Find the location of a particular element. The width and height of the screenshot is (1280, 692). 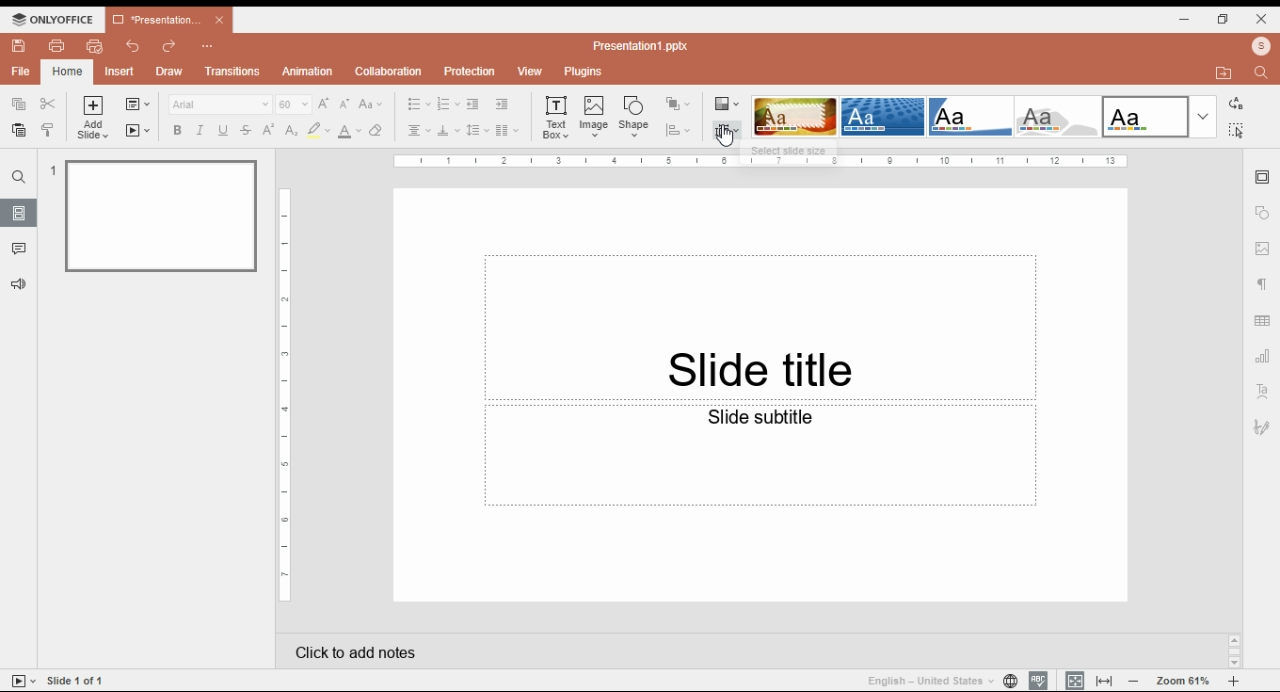

insert shape is located at coordinates (635, 116).